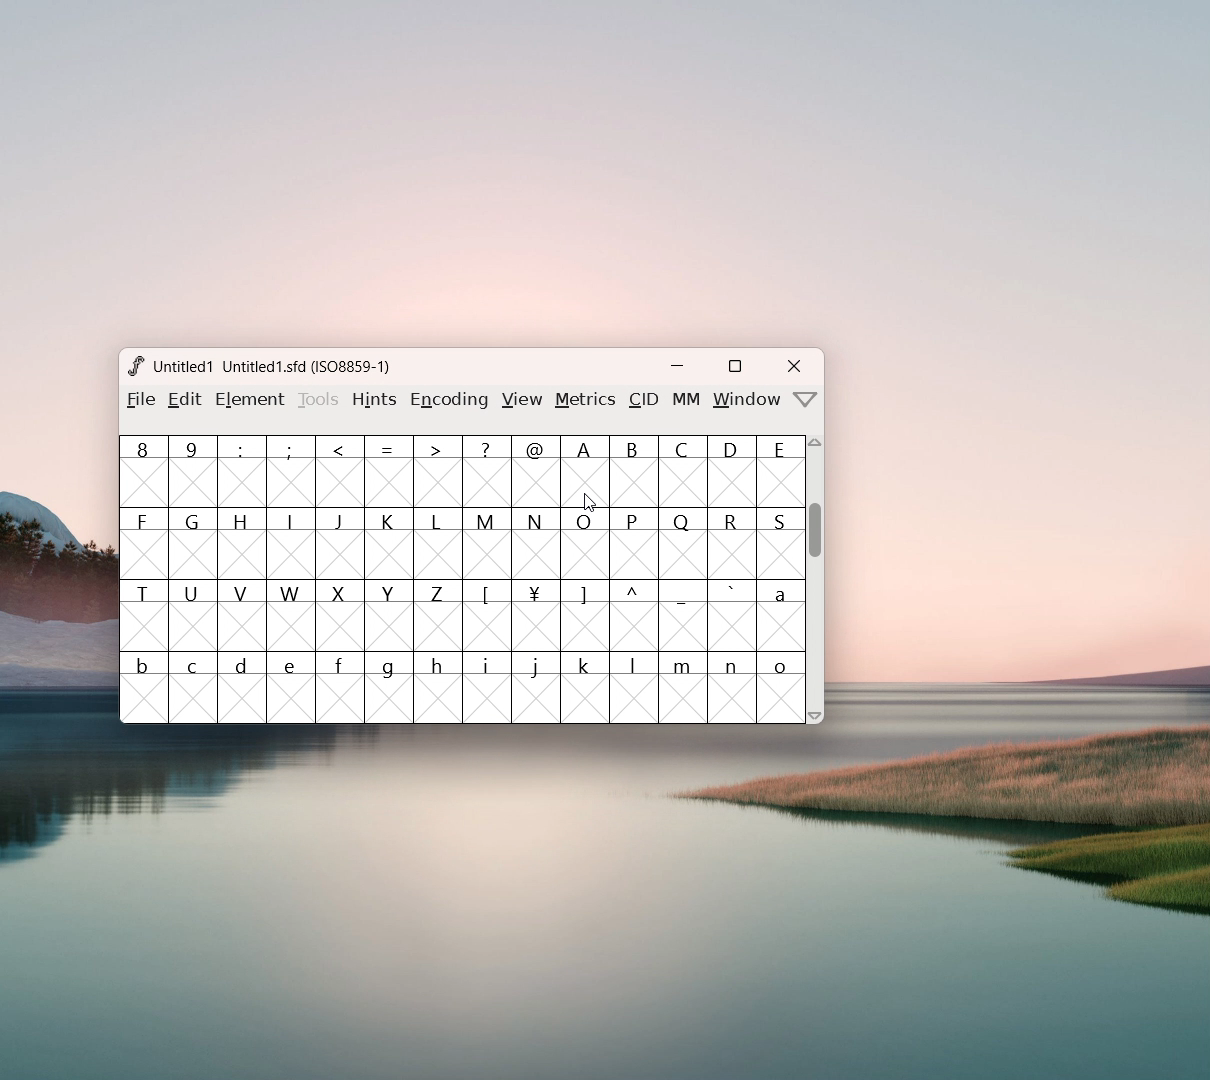  Describe the element at coordinates (686, 397) in the screenshot. I see `MM` at that location.